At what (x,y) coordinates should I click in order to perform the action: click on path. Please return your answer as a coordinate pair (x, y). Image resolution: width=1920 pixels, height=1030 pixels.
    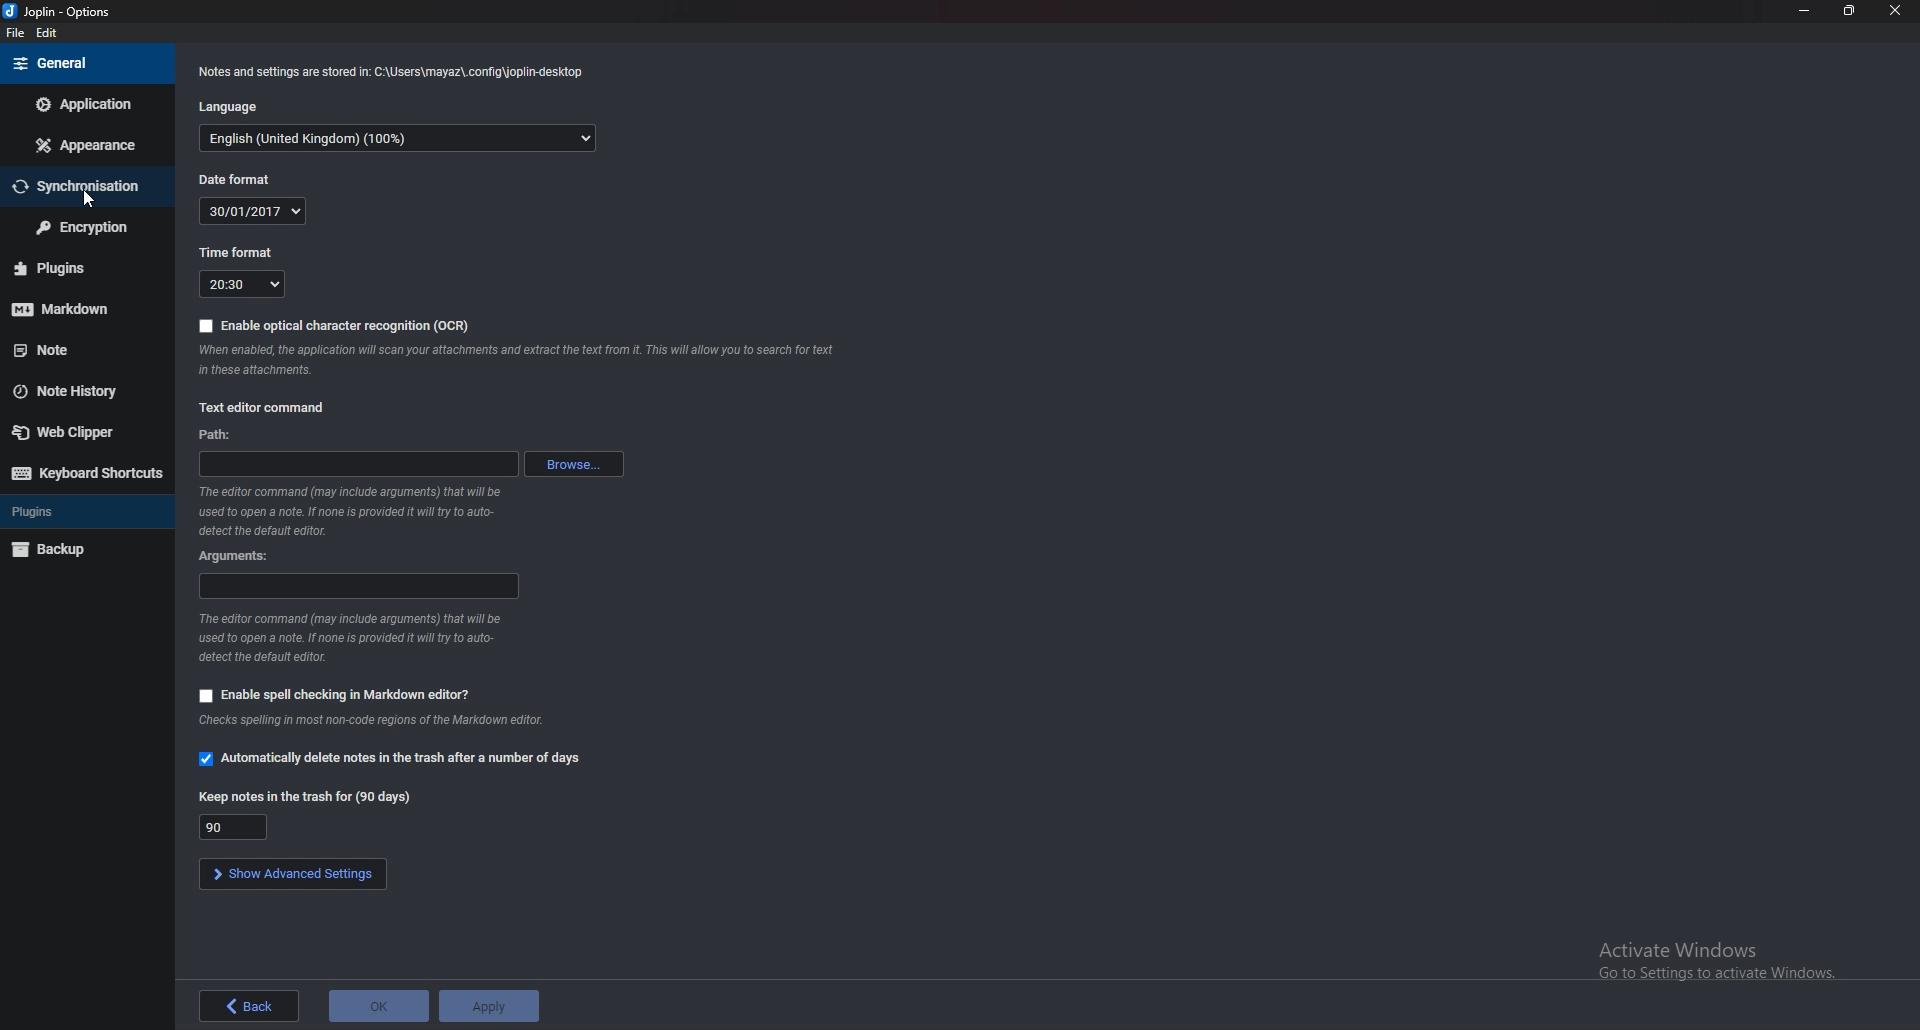
    Looking at the image, I should click on (358, 465).